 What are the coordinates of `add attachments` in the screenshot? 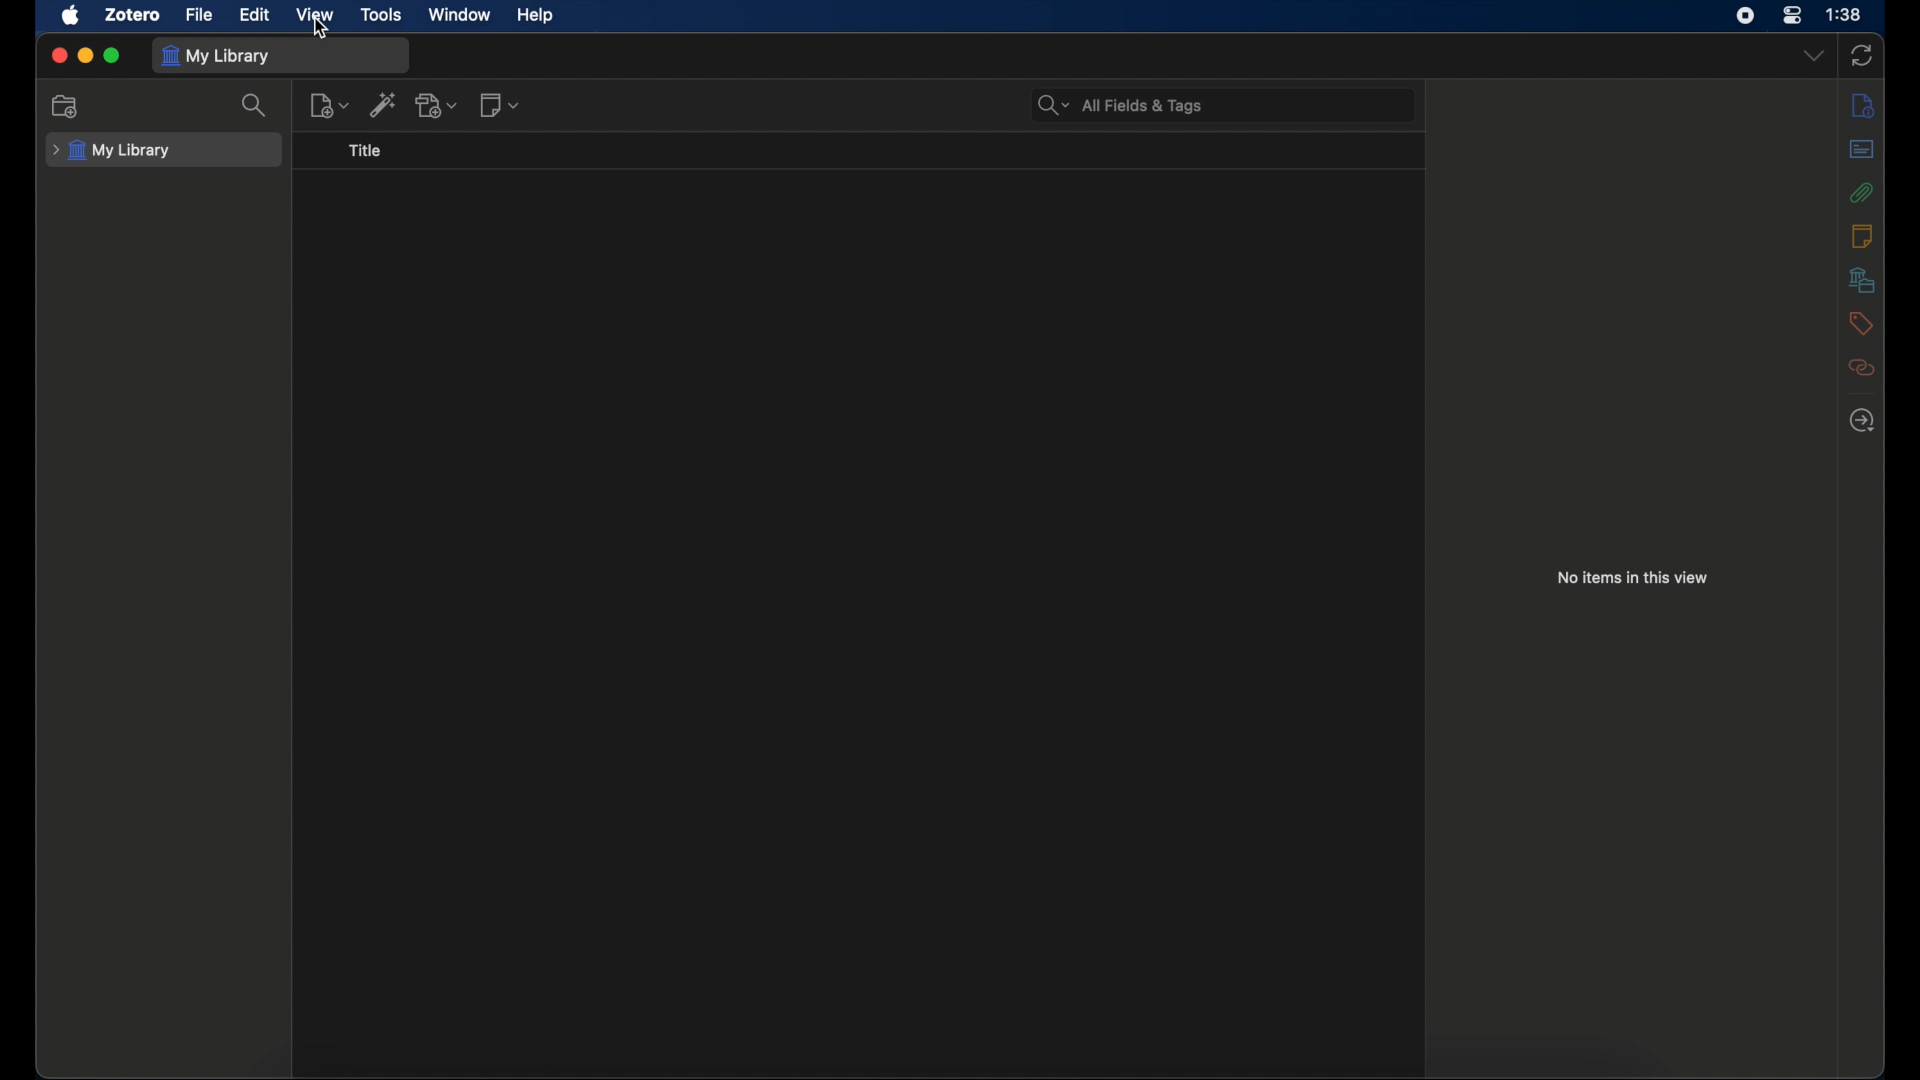 It's located at (440, 105).